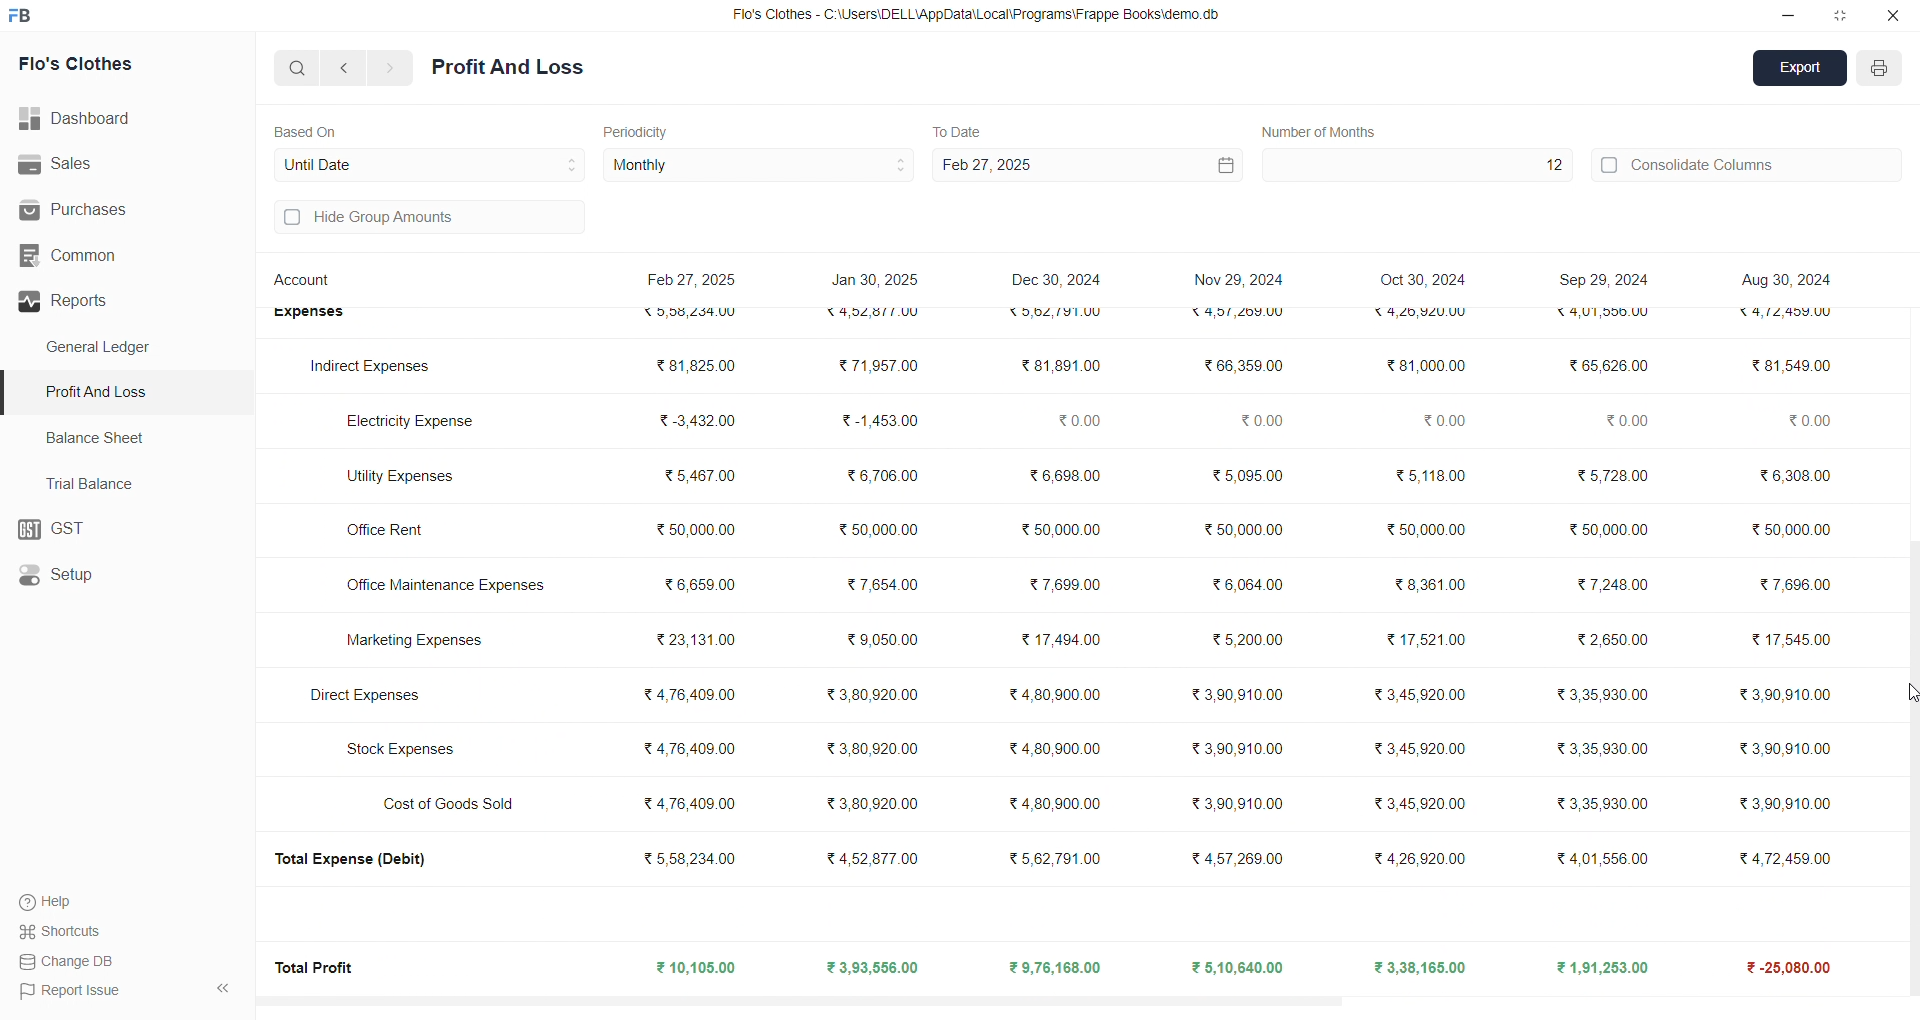 The height and width of the screenshot is (1020, 1920). I want to click on ₹-1,453.00, so click(879, 420).